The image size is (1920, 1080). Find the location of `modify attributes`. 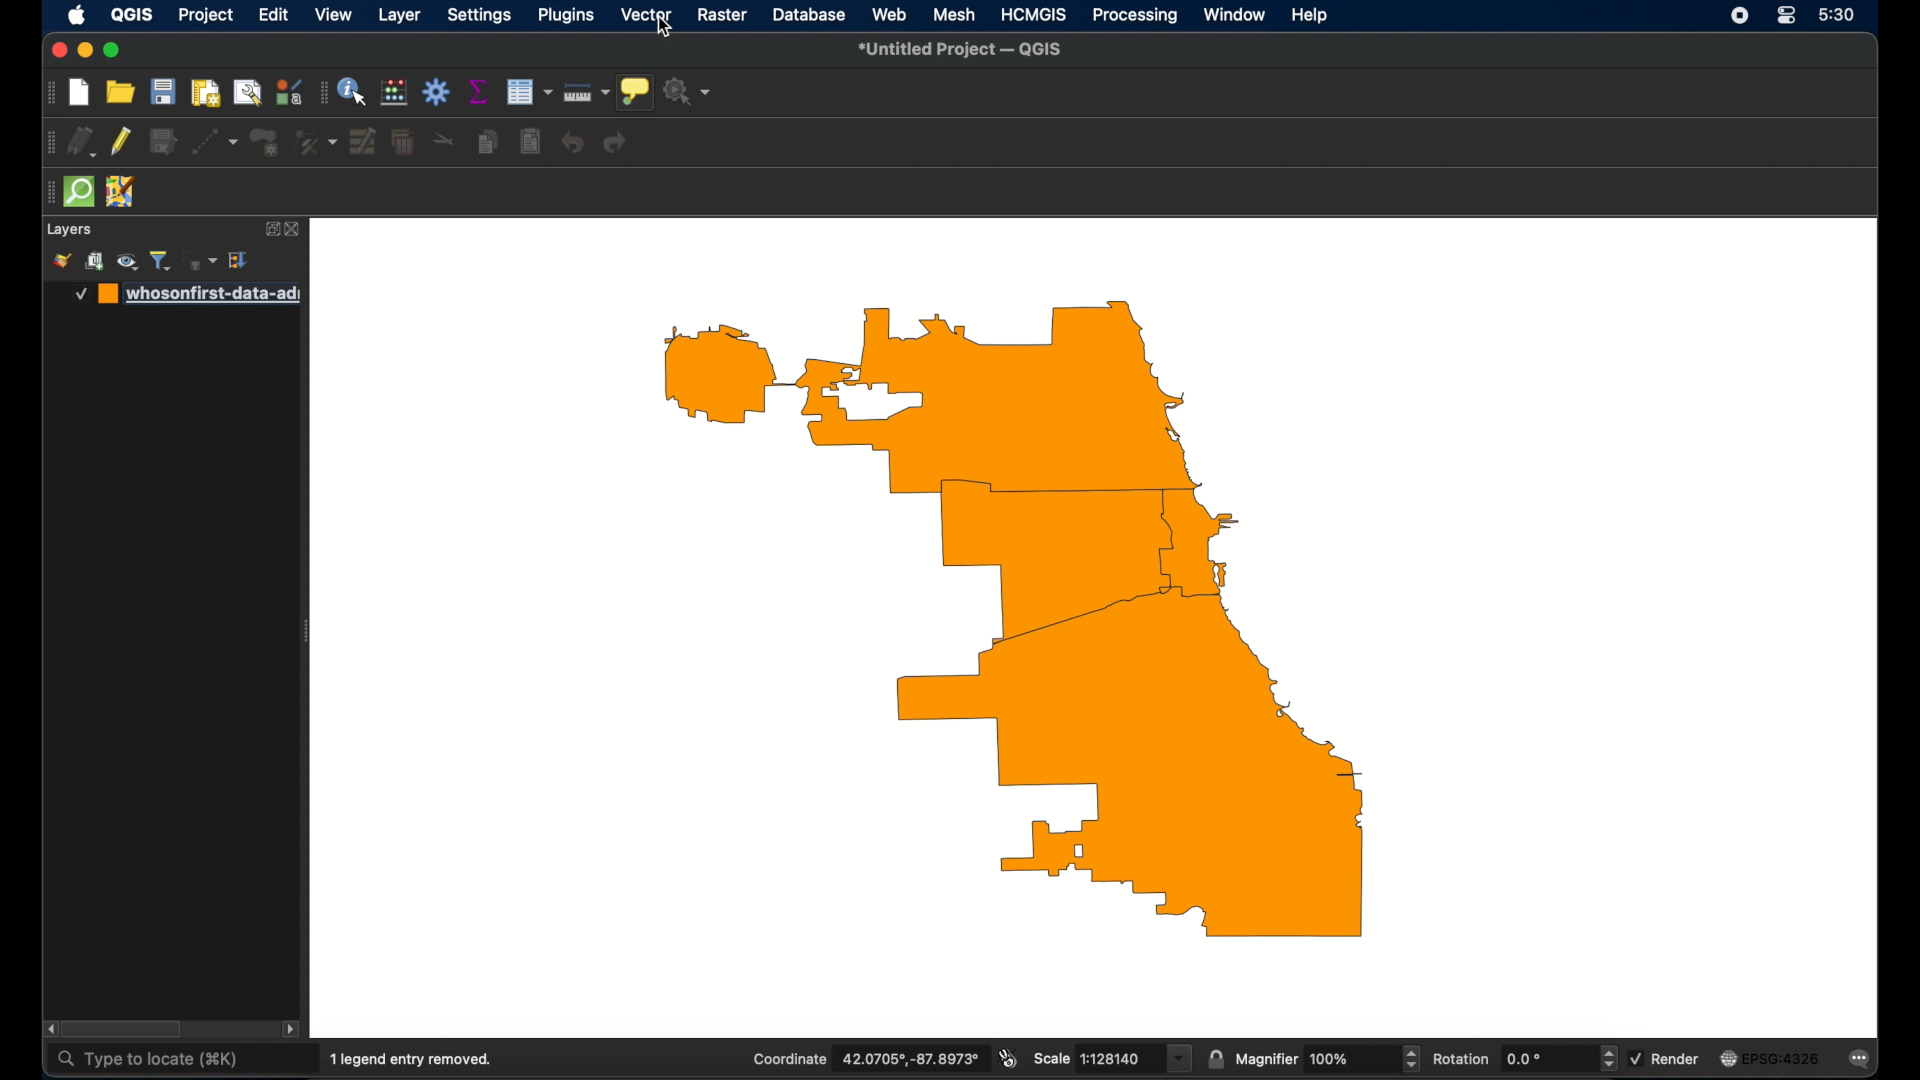

modify attributes is located at coordinates (363, 140).